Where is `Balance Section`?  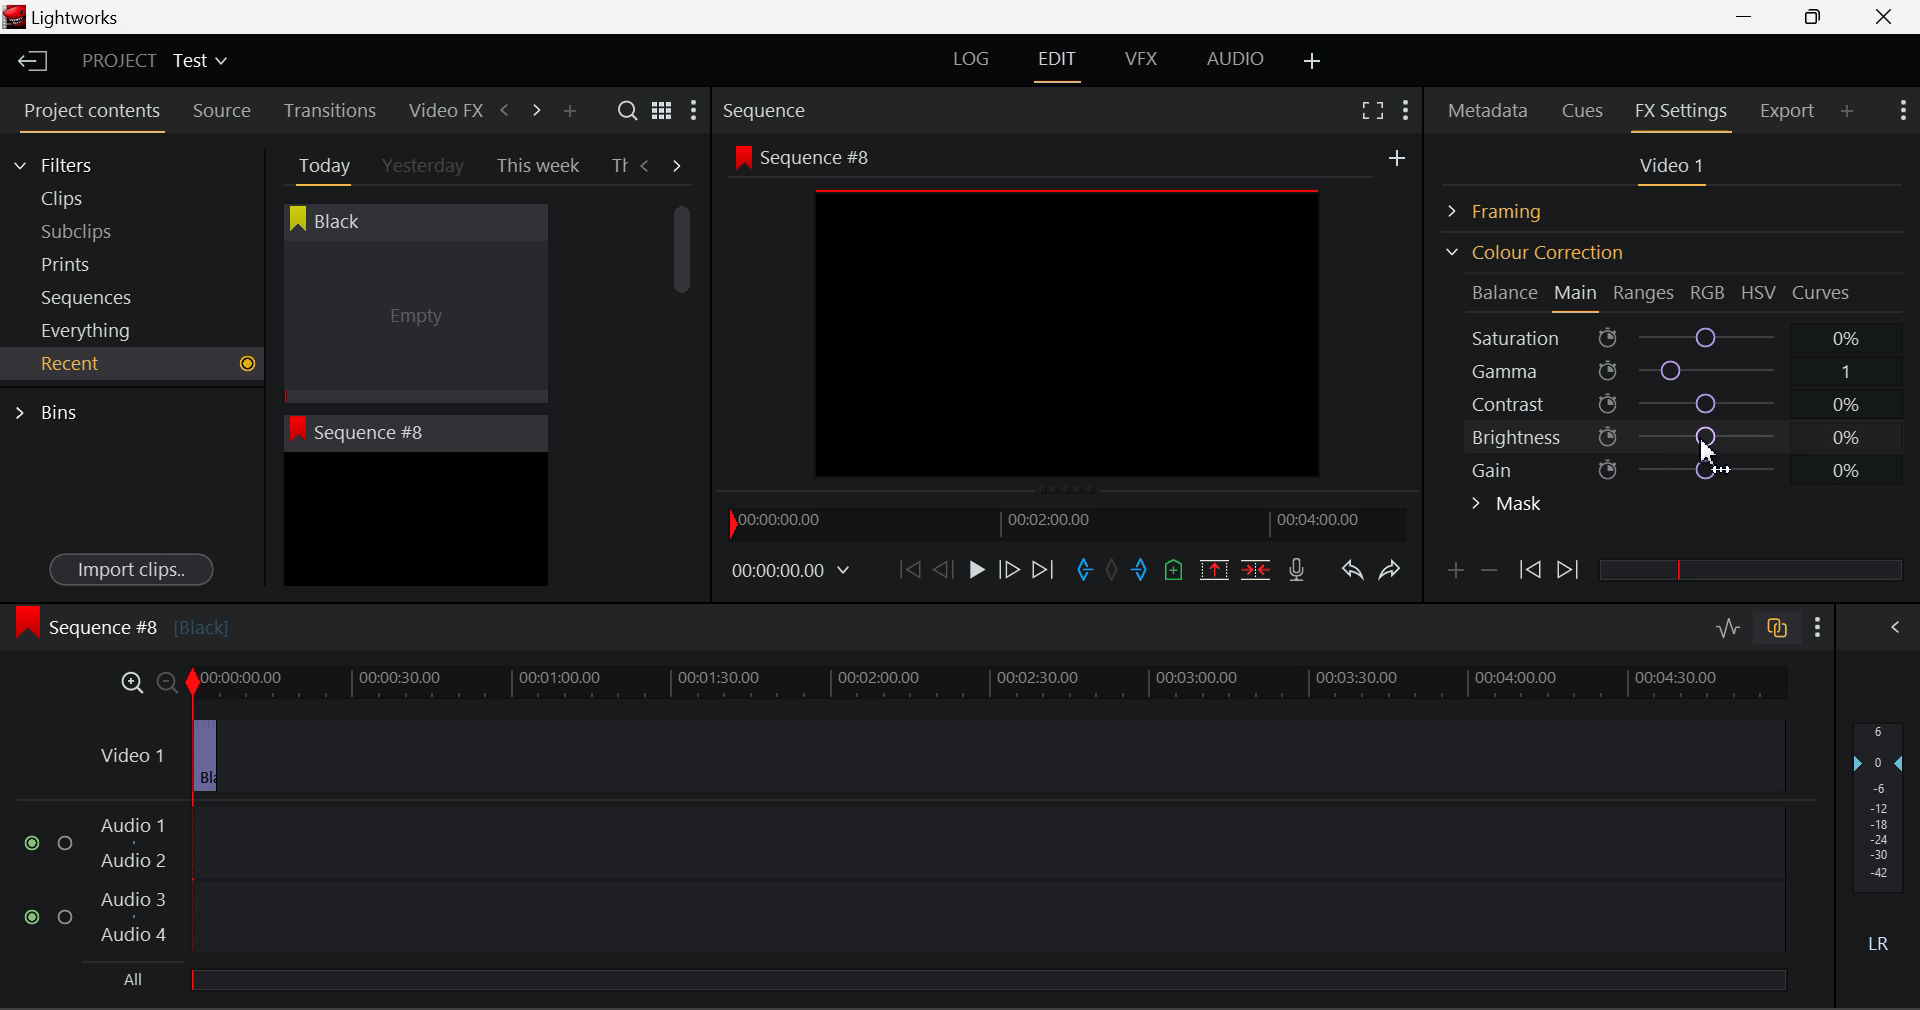
Balance Section is located at coordinates (1507, 292).